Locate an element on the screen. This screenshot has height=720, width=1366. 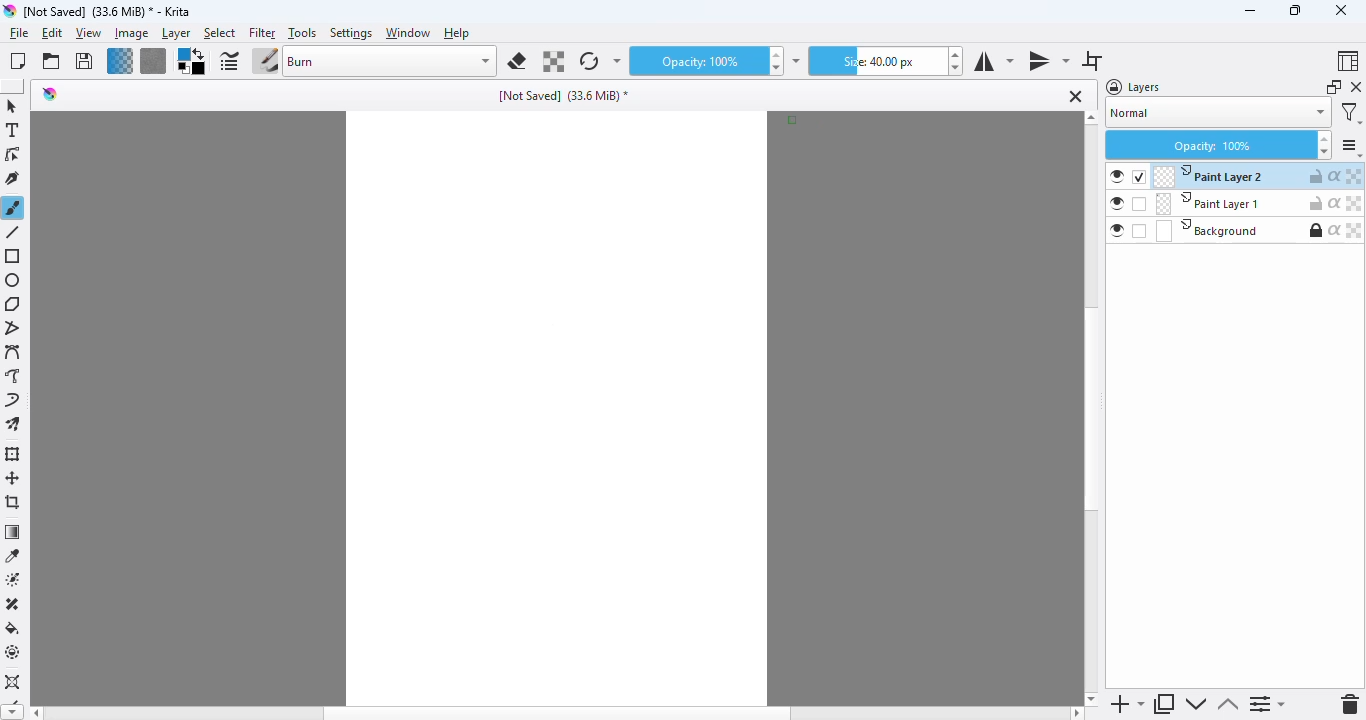
view is located at coordinates (88, 34).